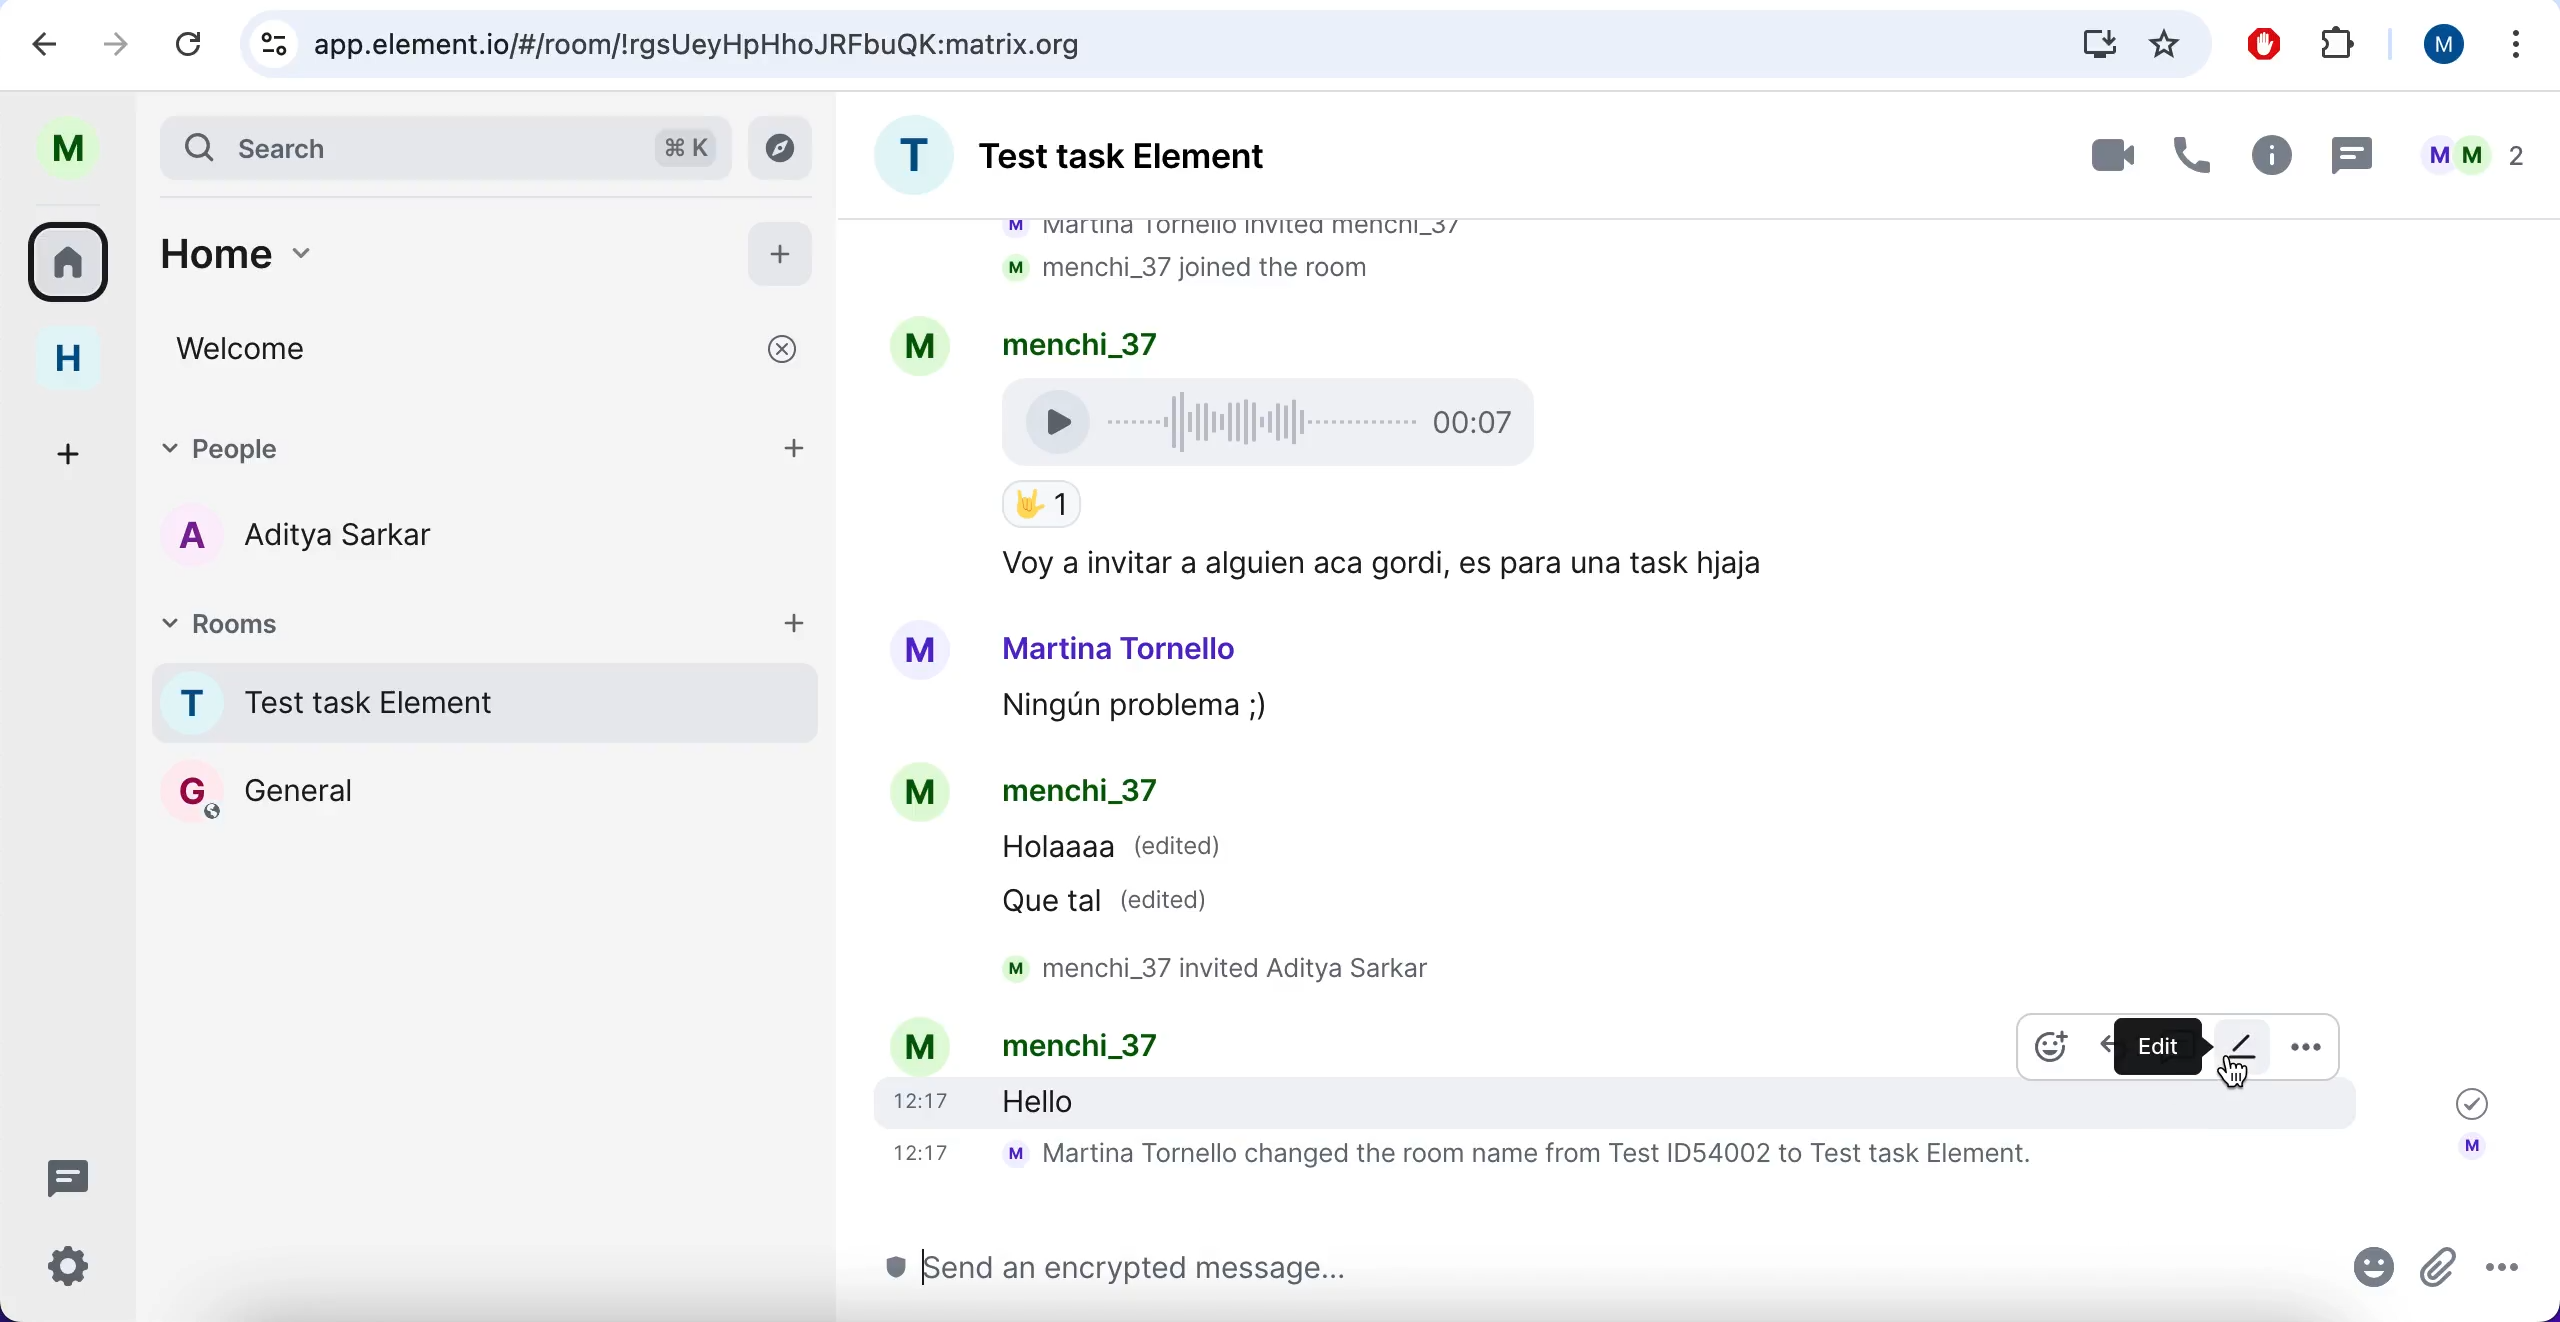  What do you see at coordinates (2173, 43) in the screenshot?
I see `favorites` at bounding box center [2173, 43].